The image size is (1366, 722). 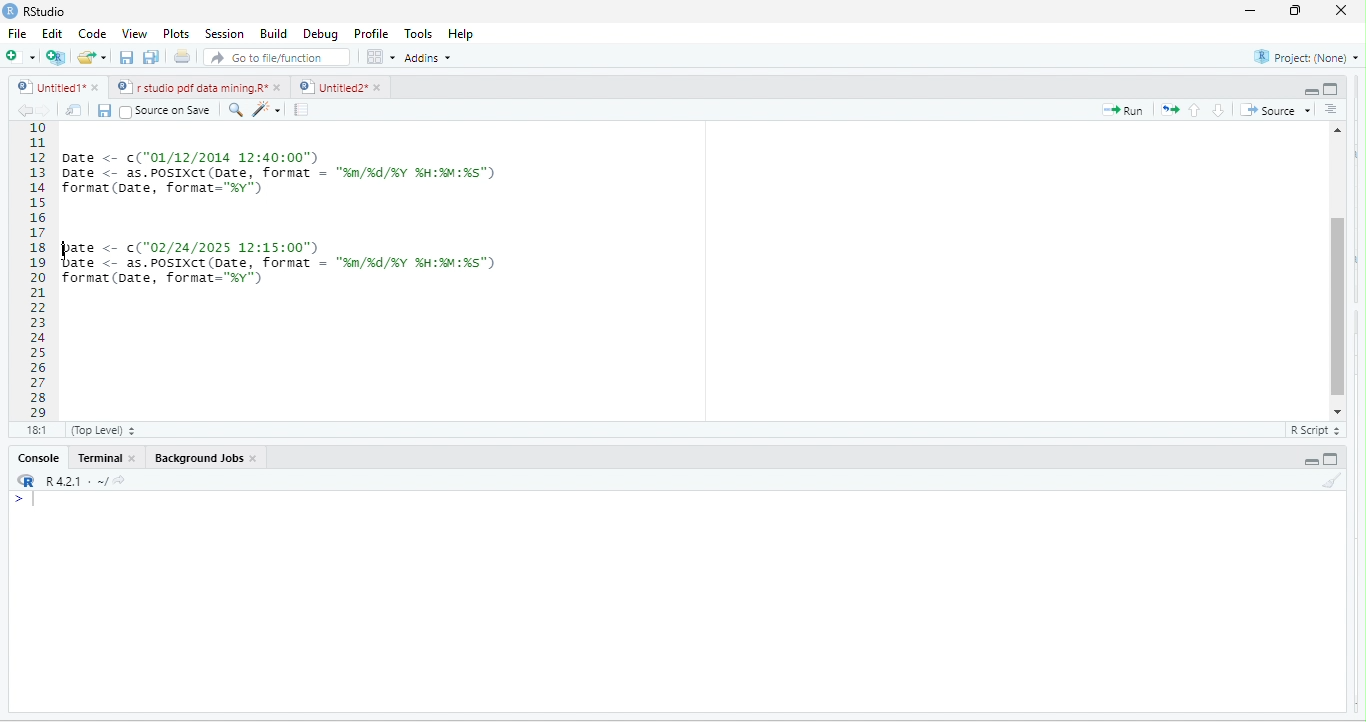 What do you see at coordinates (47, 111) in the screenshot?
I see `go forward to the next source location` at bounding box center [47, 111].